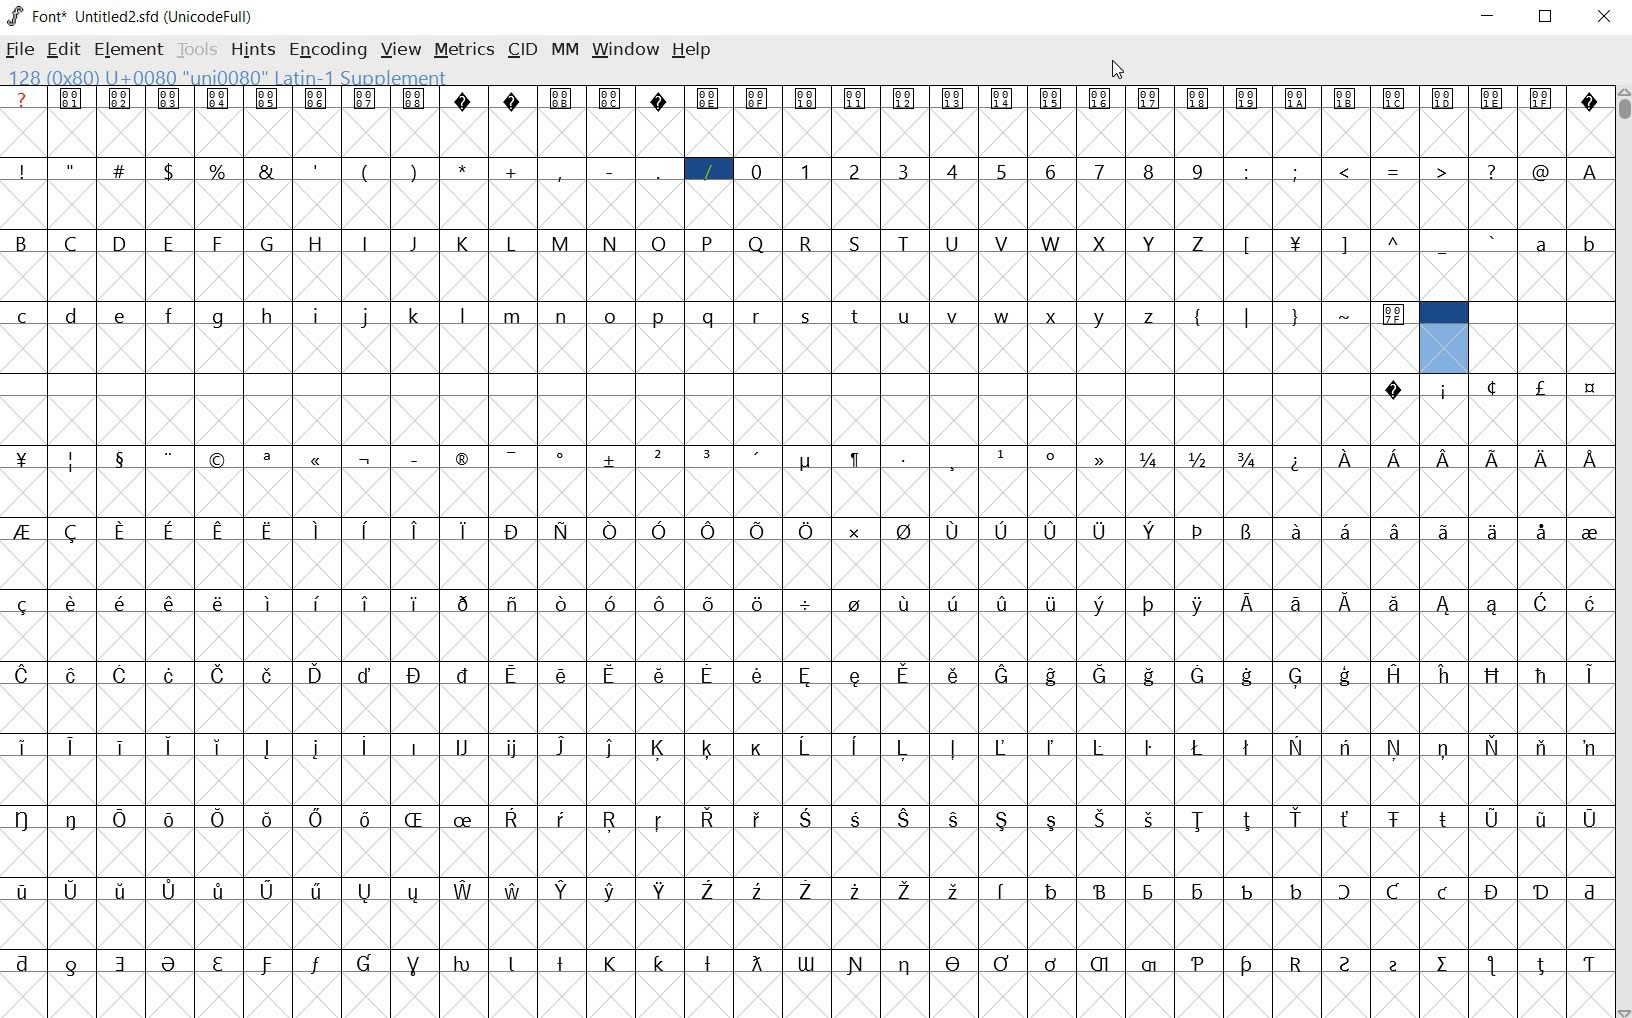 This screenshot has width=1632, height=1018. Describe the element at coordinates (24, 100) in the screenshot. I see `?` at that location.